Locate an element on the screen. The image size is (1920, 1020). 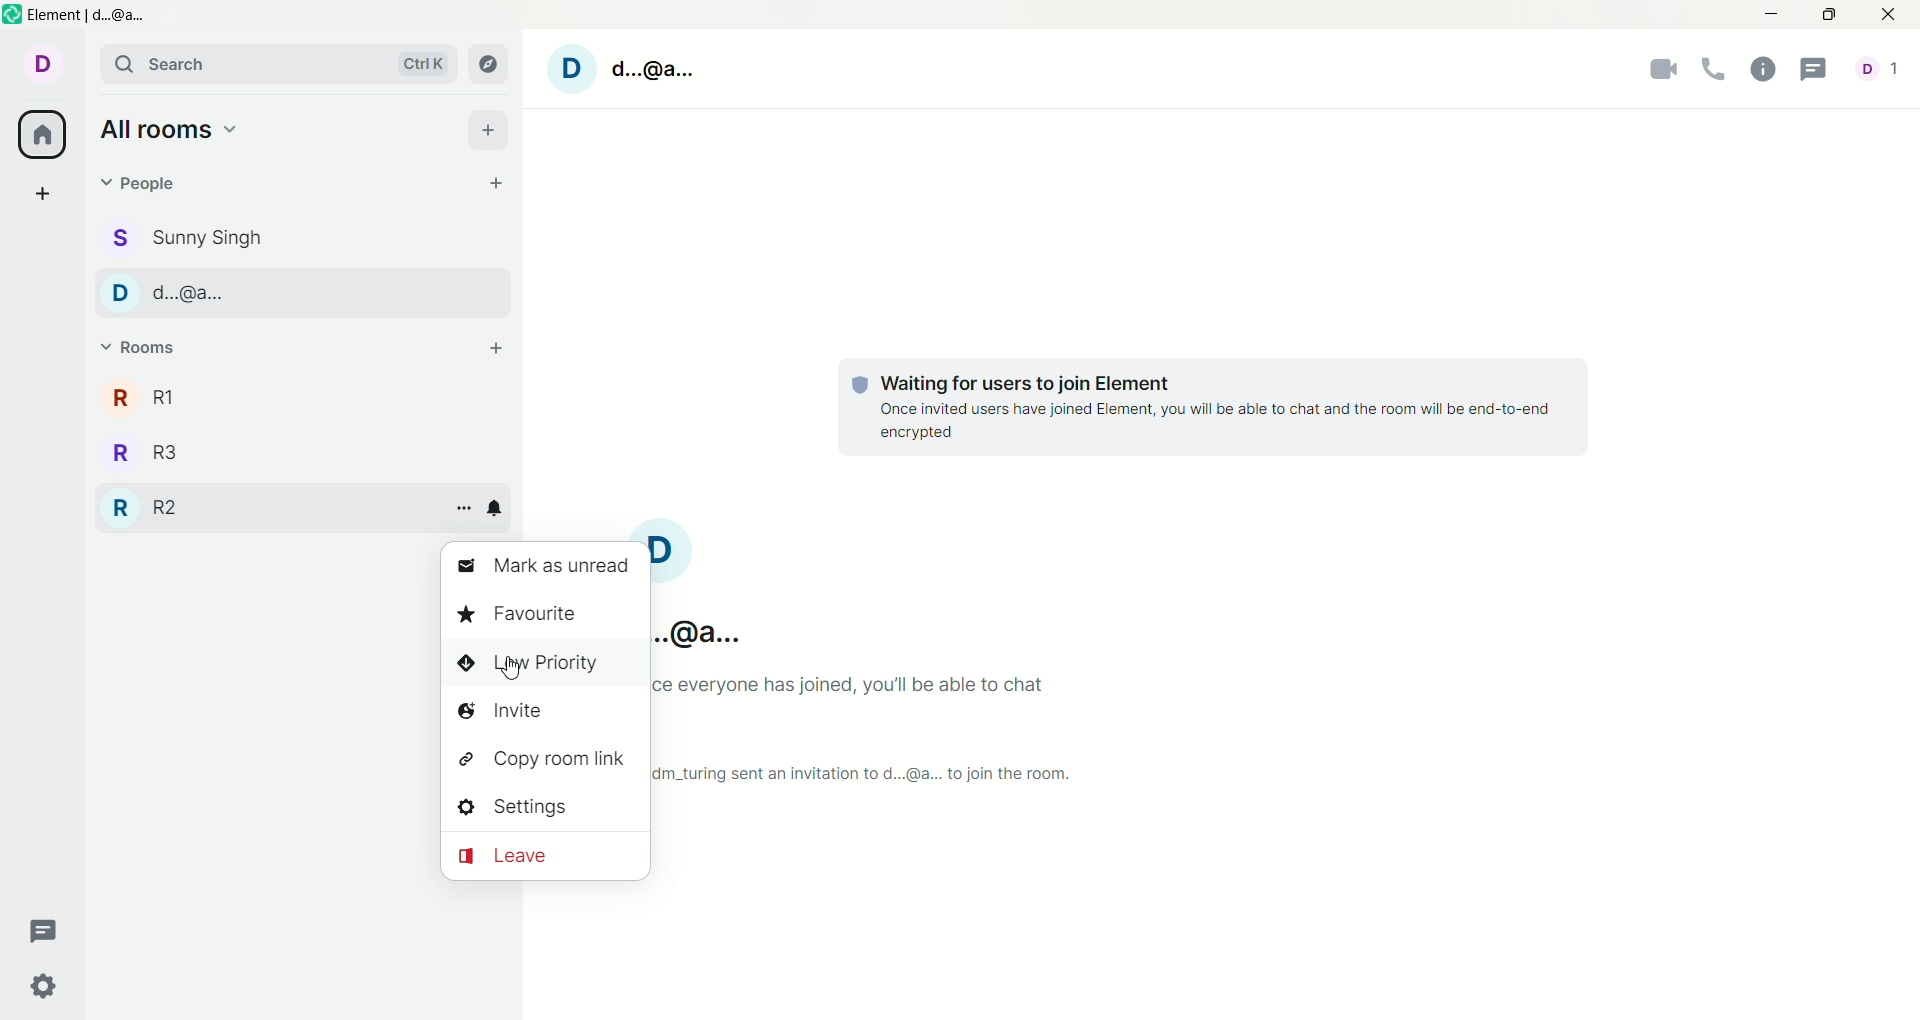
add is located at coordinates (491, 349).